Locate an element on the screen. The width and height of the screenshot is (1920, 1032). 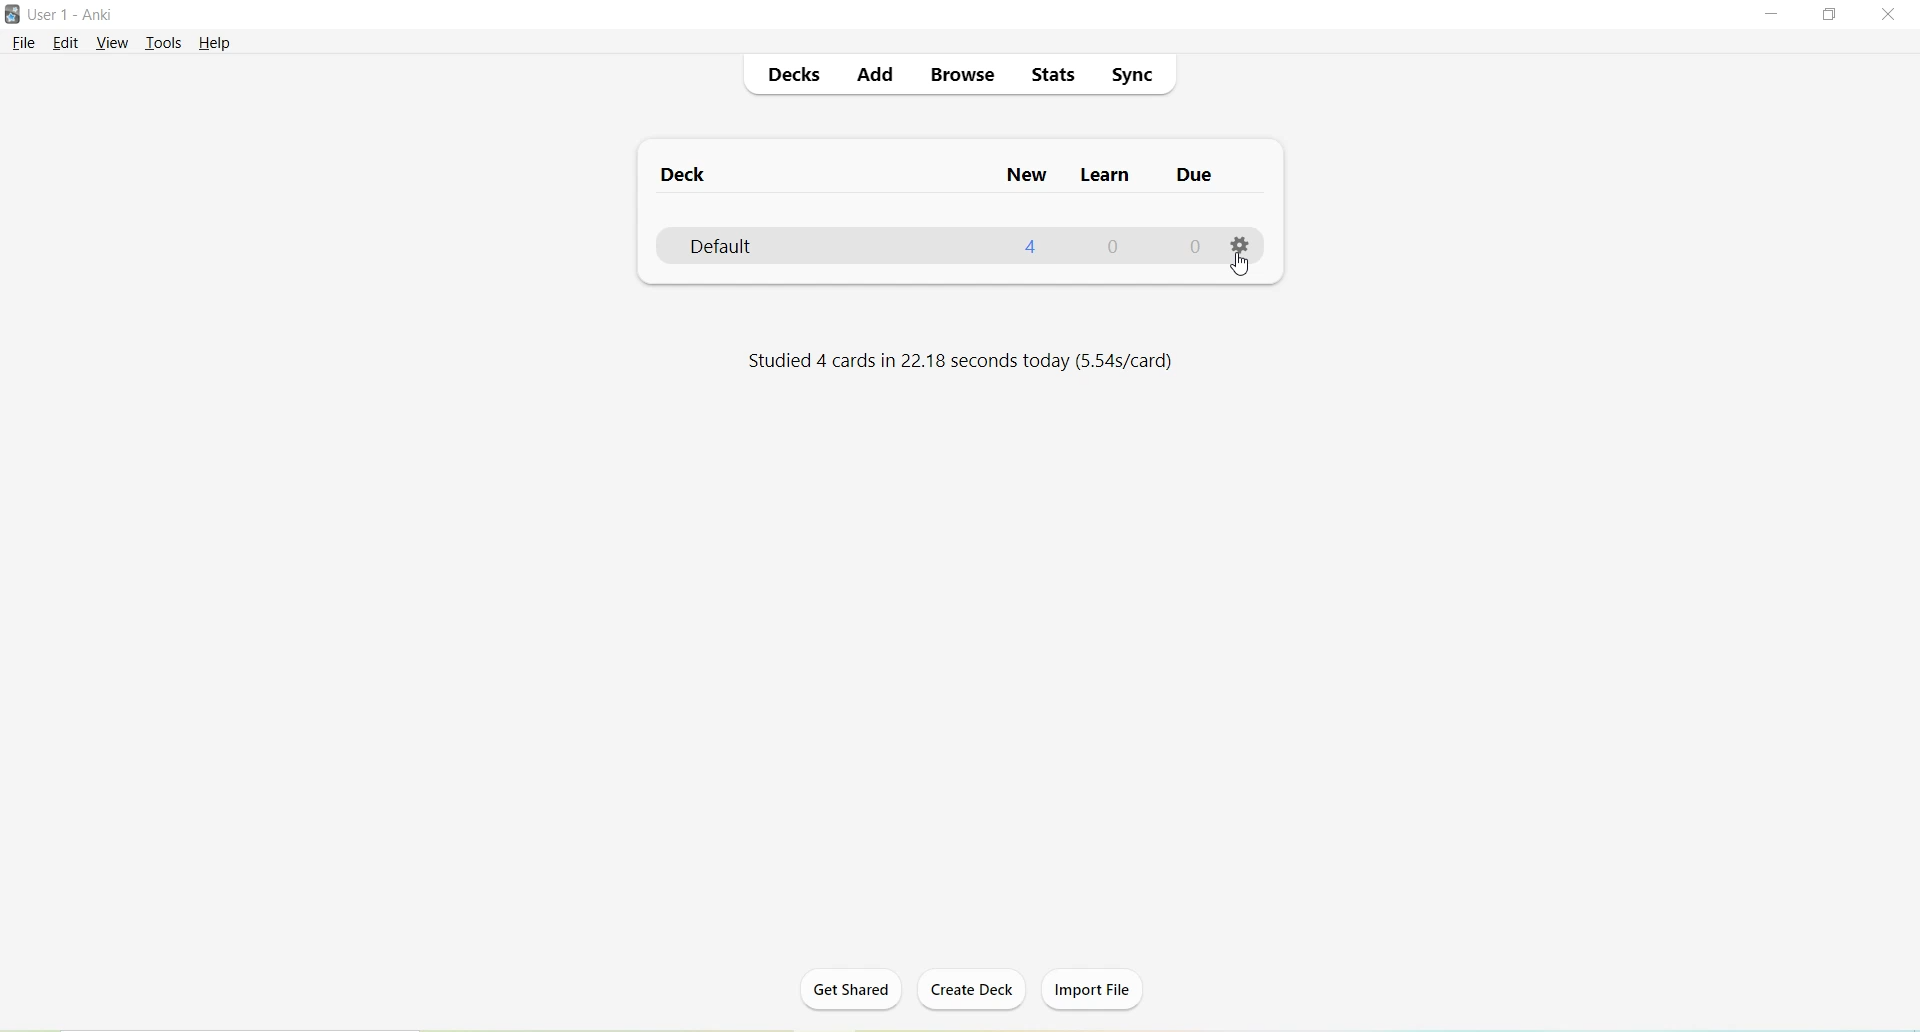
Add is located at coordinates (876, 76).